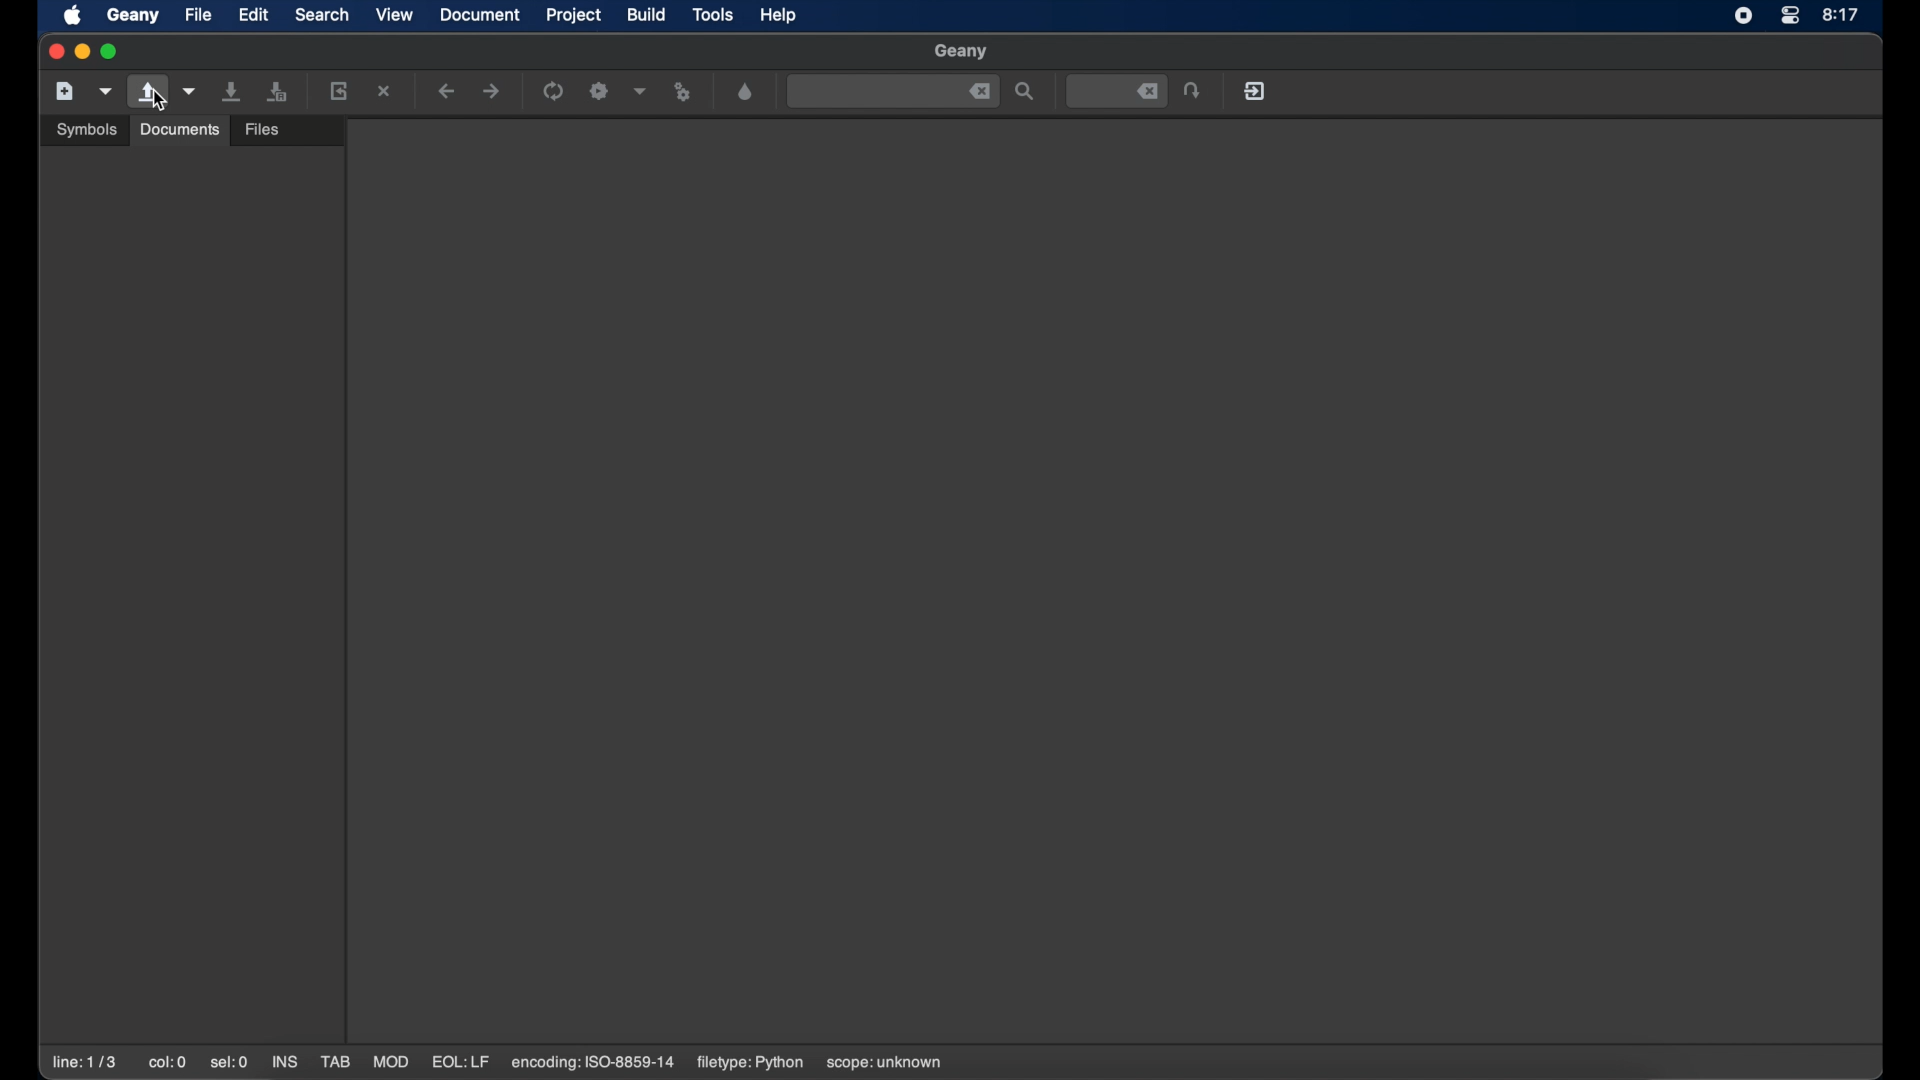  I want to click on jump to entered line number, so click(1118, 91).